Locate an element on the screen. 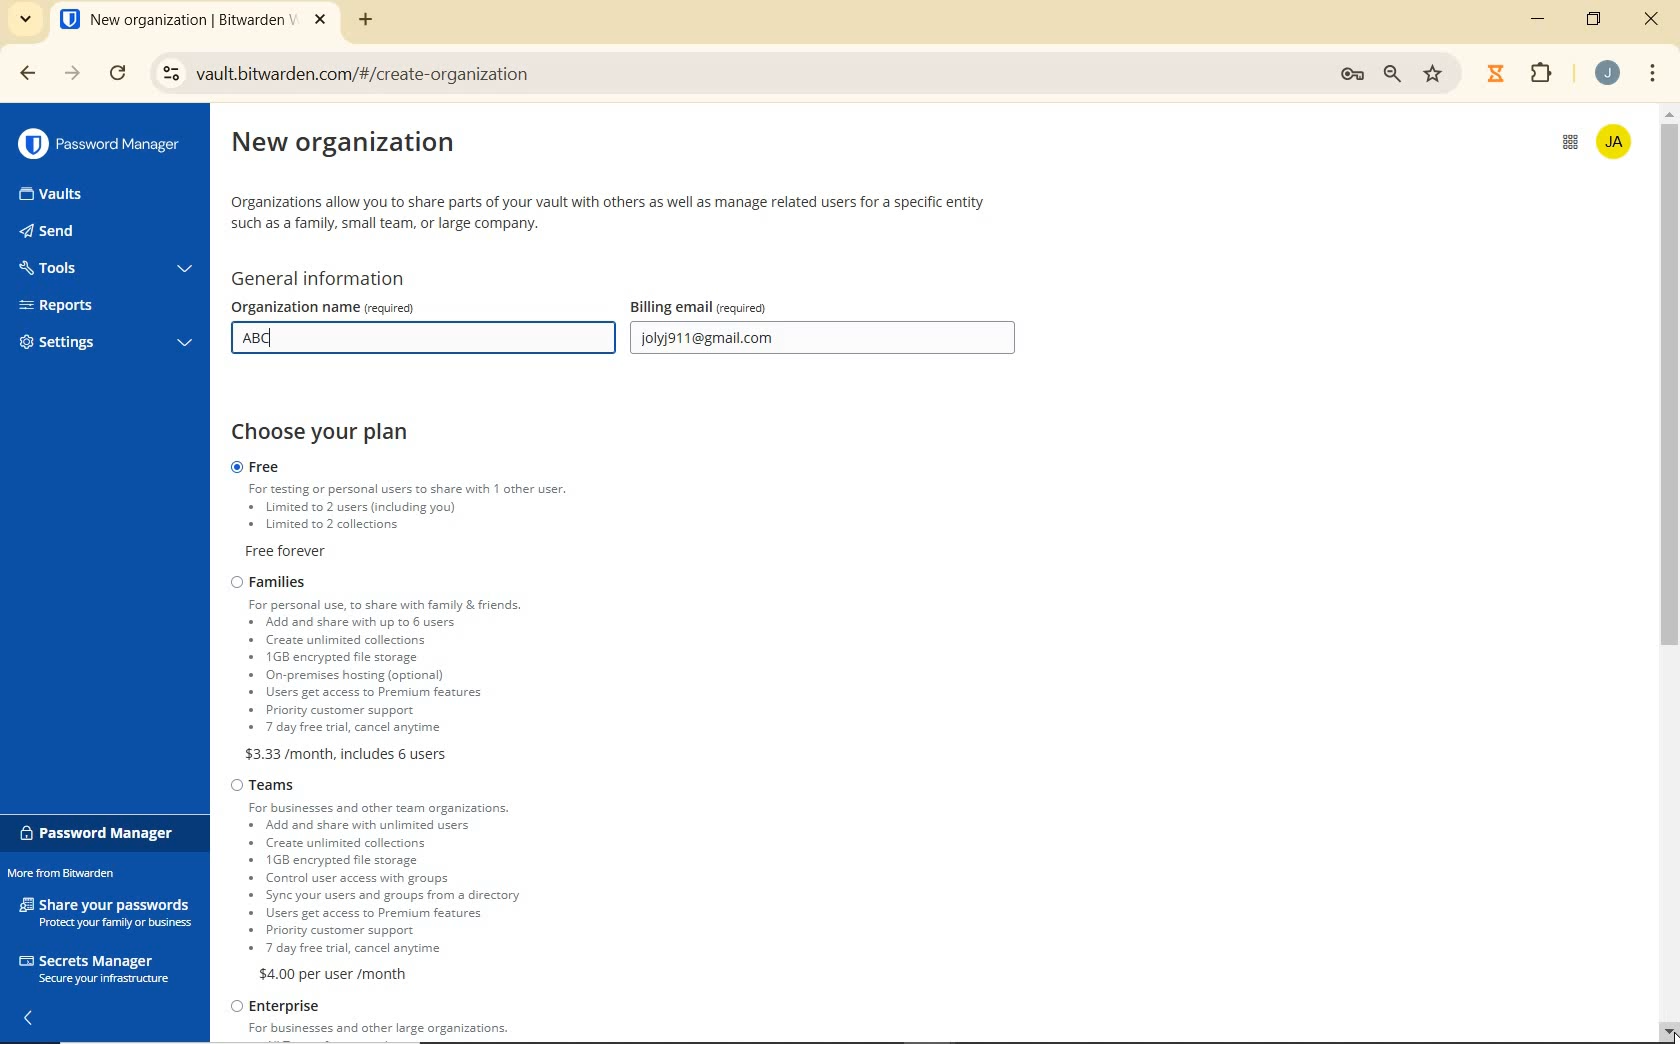 The width and height of the screenshot is (1680, 1044). more from bitwarden is located at coordinates (73, 875).